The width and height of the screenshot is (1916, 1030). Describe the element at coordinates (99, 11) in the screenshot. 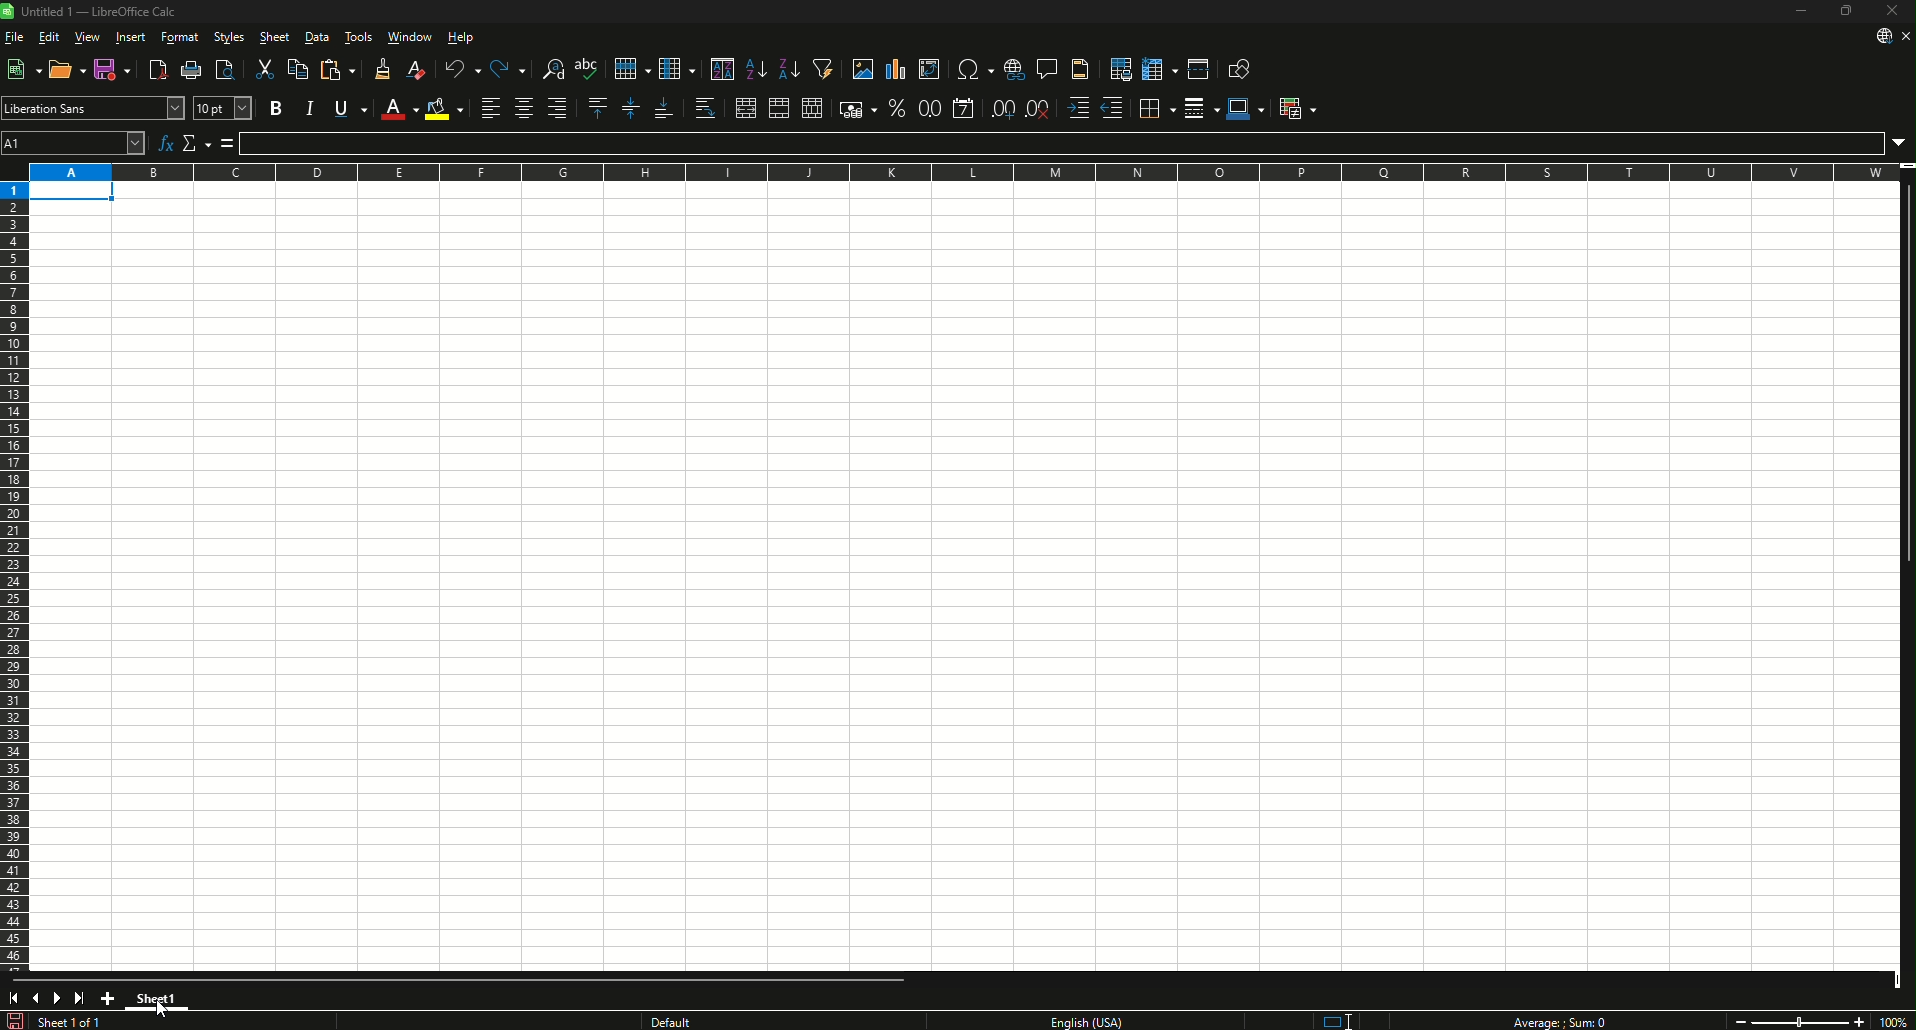

I see `Text` at that location.